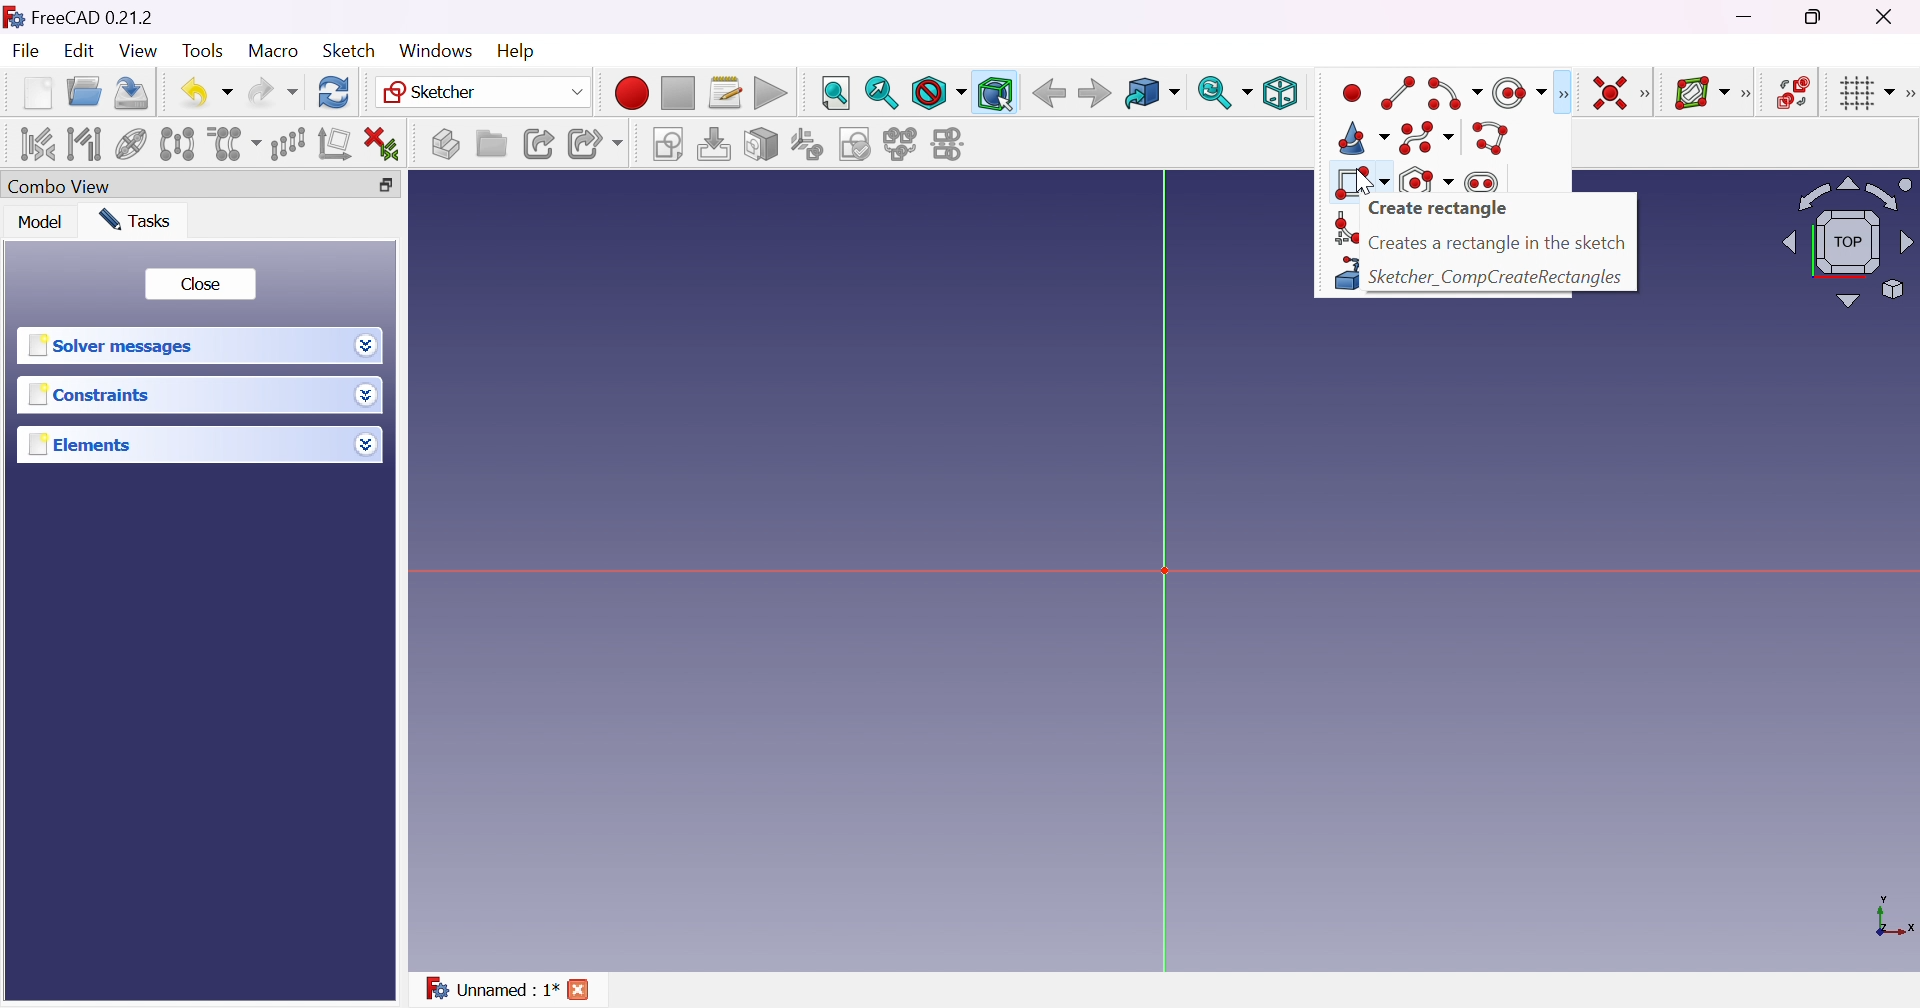  I want to click on Macro recording..., so click(632, 92).